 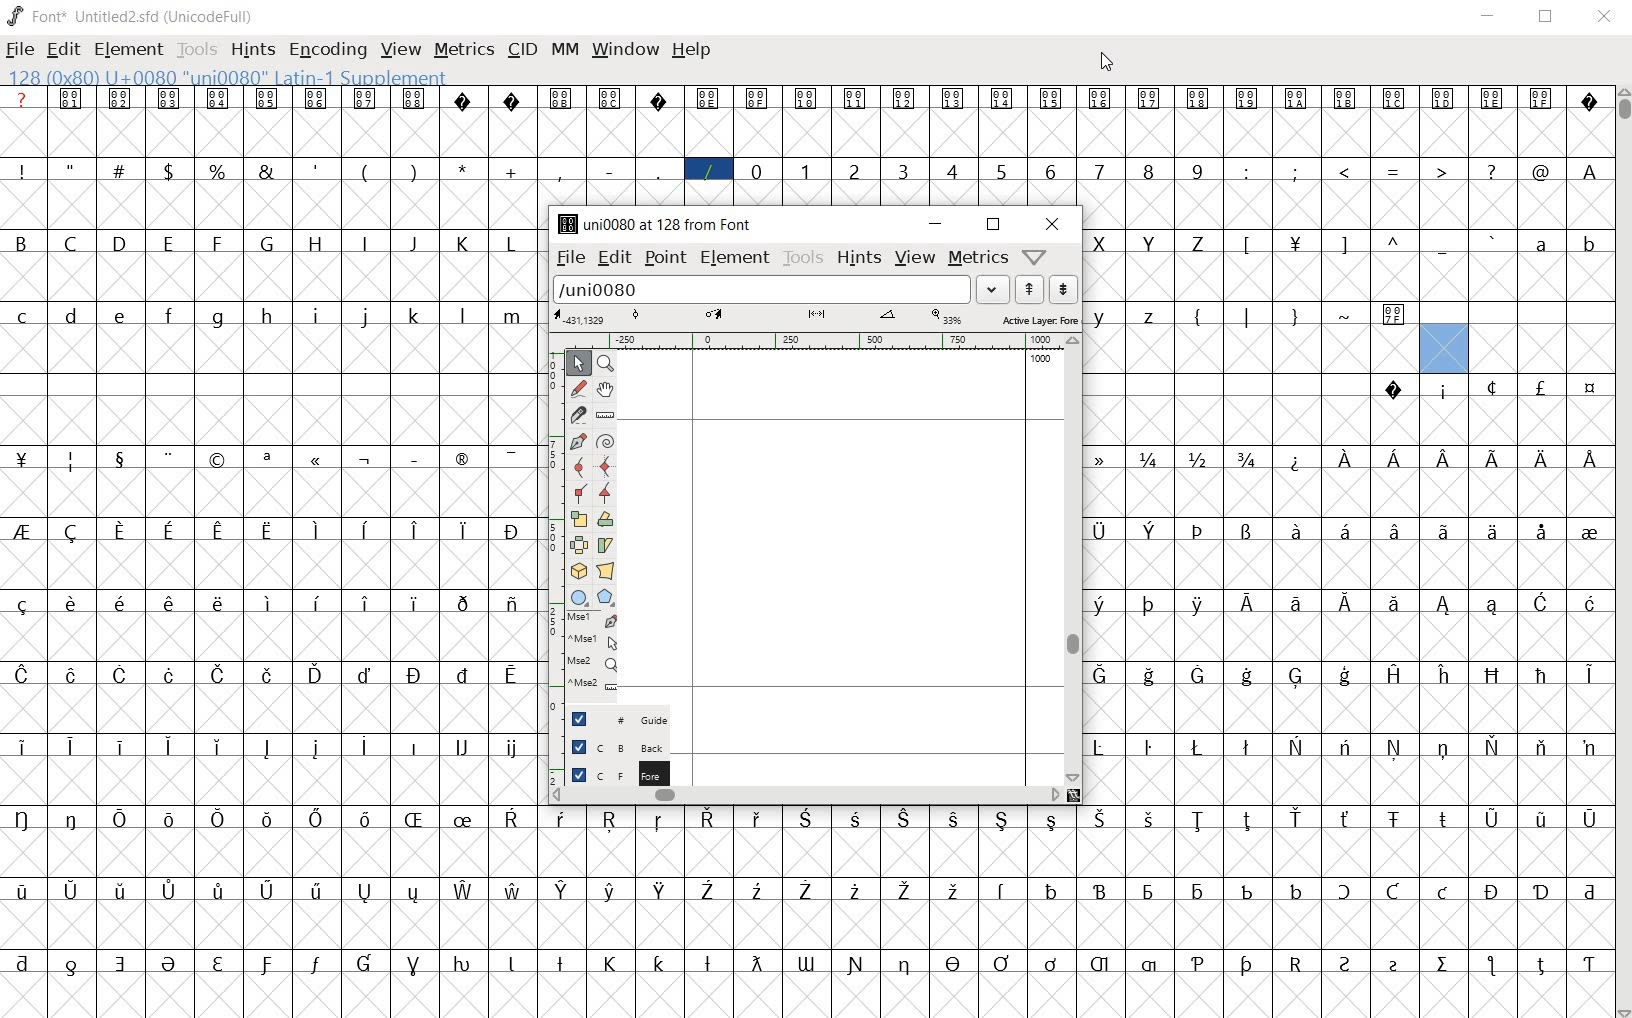 What do you see at coordinates (23, 317) in the screenshot?
I see `glyph` at bounding box center [23, 317].